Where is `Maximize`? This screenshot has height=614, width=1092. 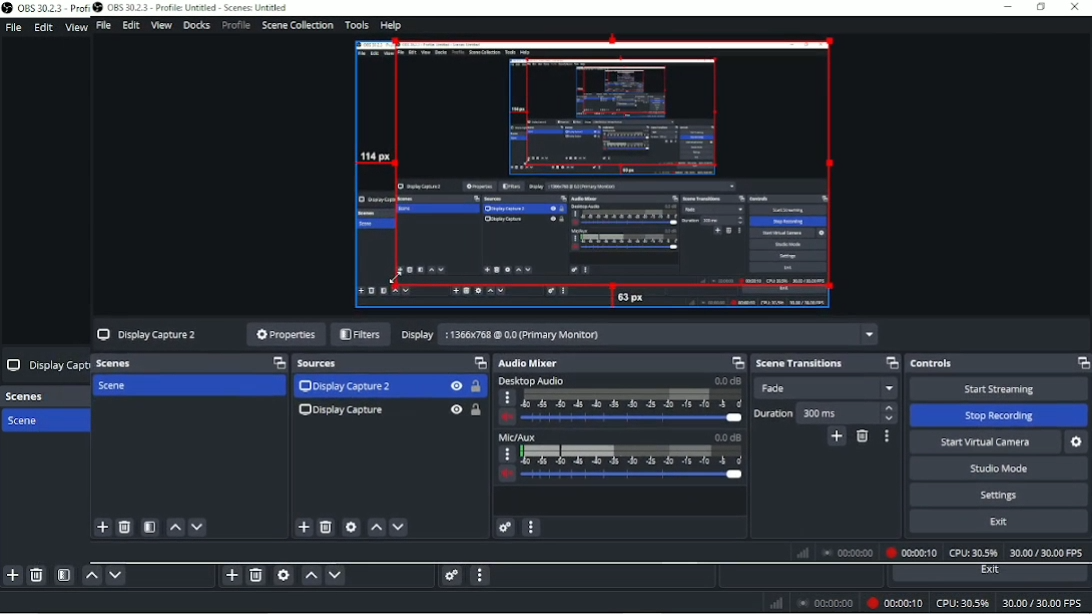
Maximize is located at coordinates (278, 363).